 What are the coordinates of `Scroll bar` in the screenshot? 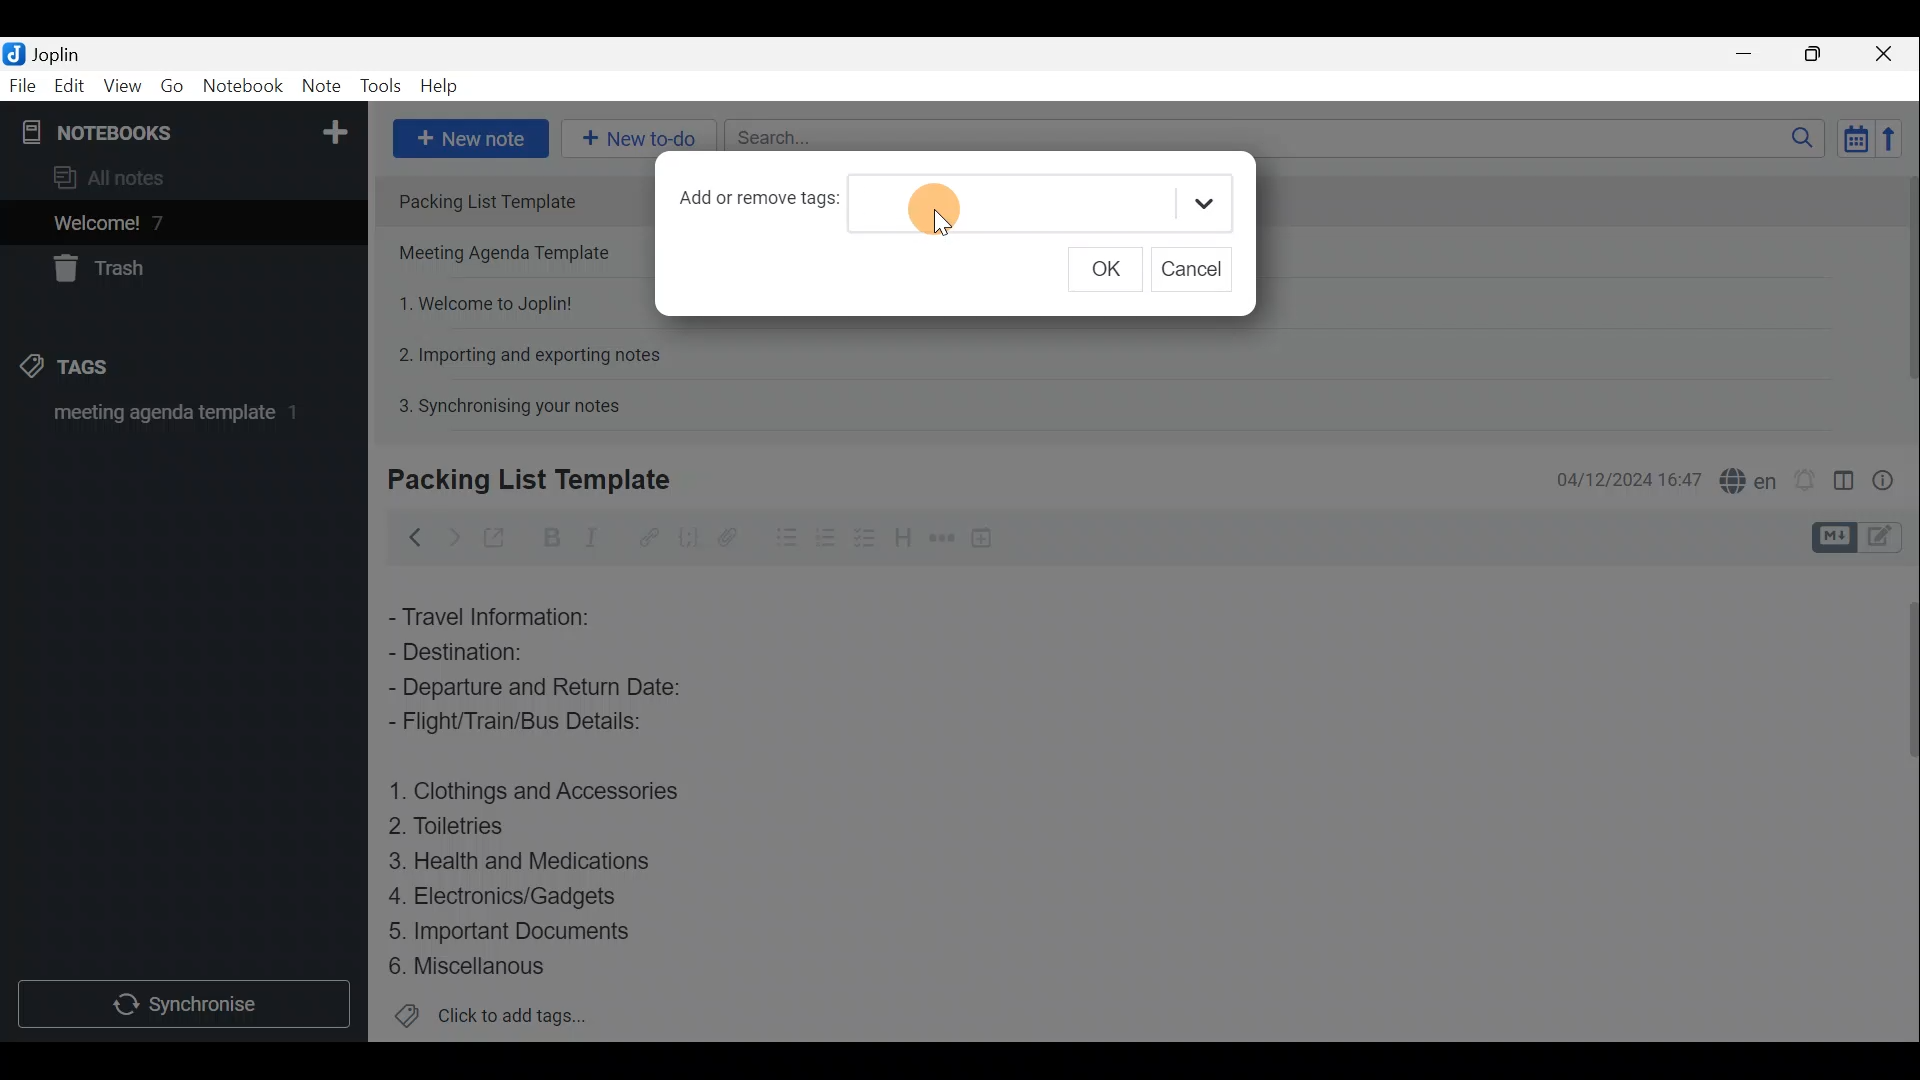 It's located at (1901, 292).